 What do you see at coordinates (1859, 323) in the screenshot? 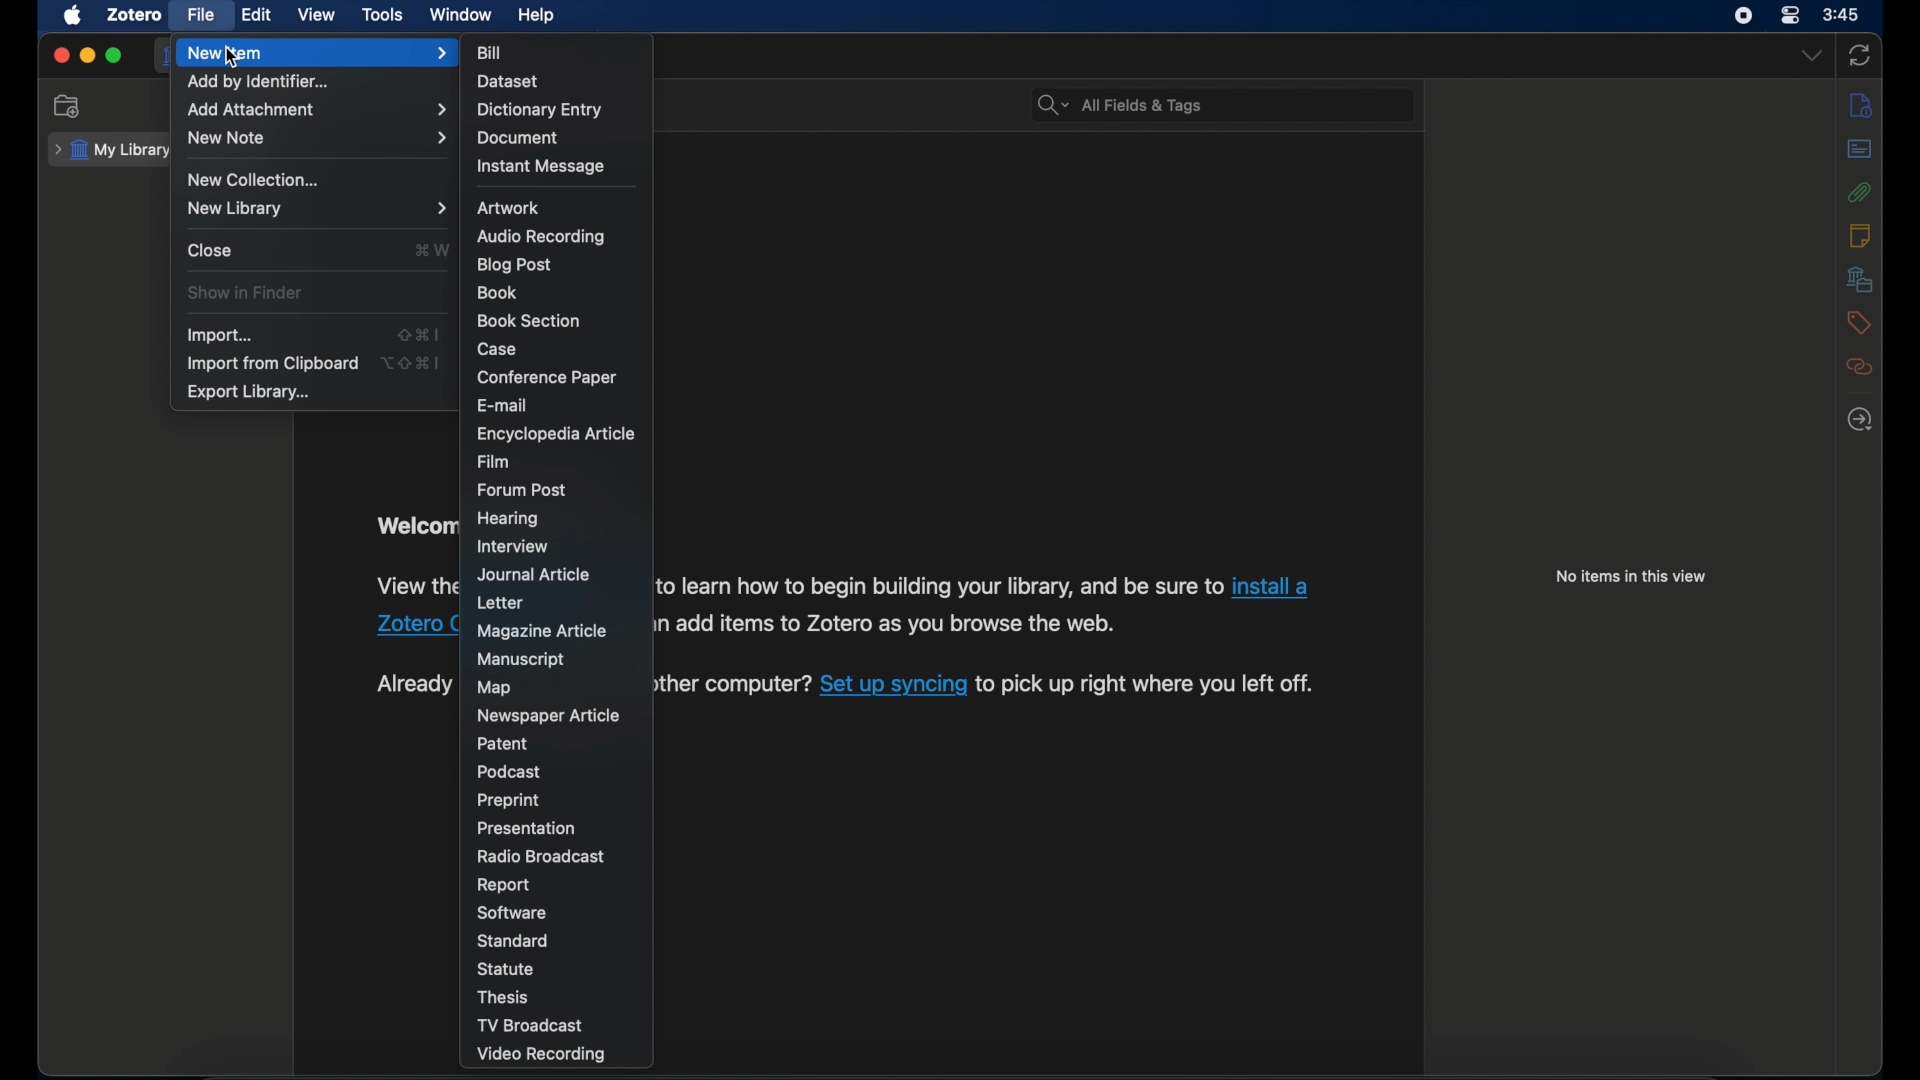
I see `tags` at bounding box center [1859, 323].